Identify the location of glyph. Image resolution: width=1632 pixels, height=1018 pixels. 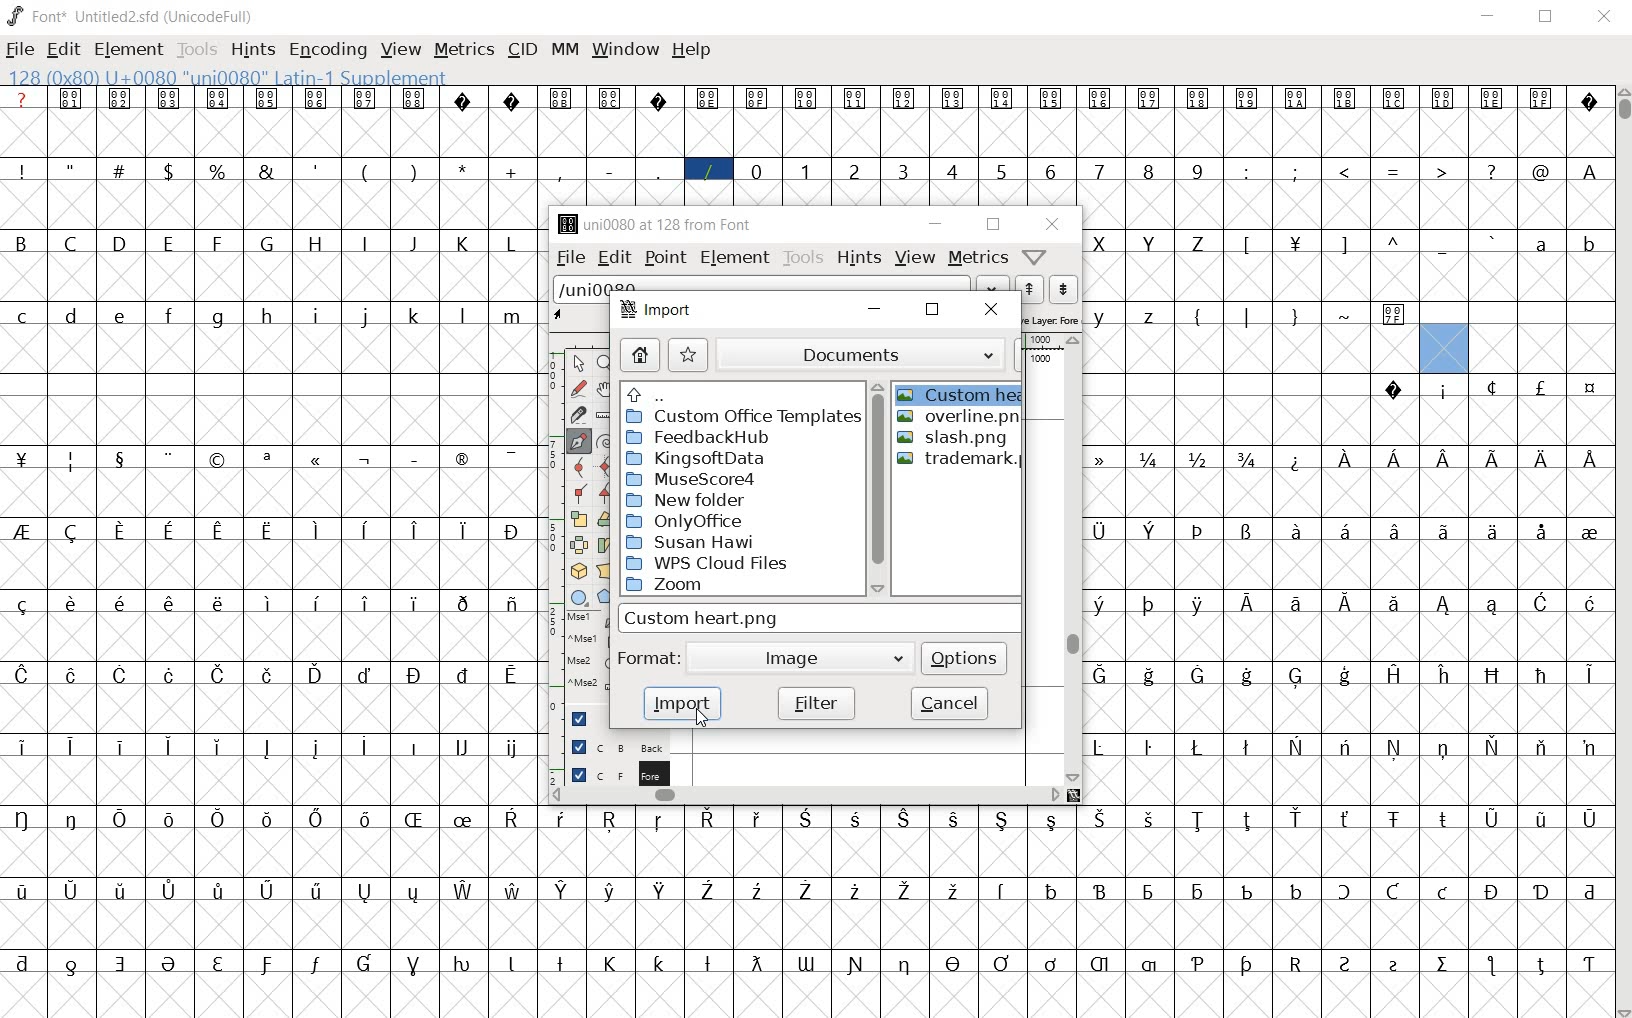
(22, 605).